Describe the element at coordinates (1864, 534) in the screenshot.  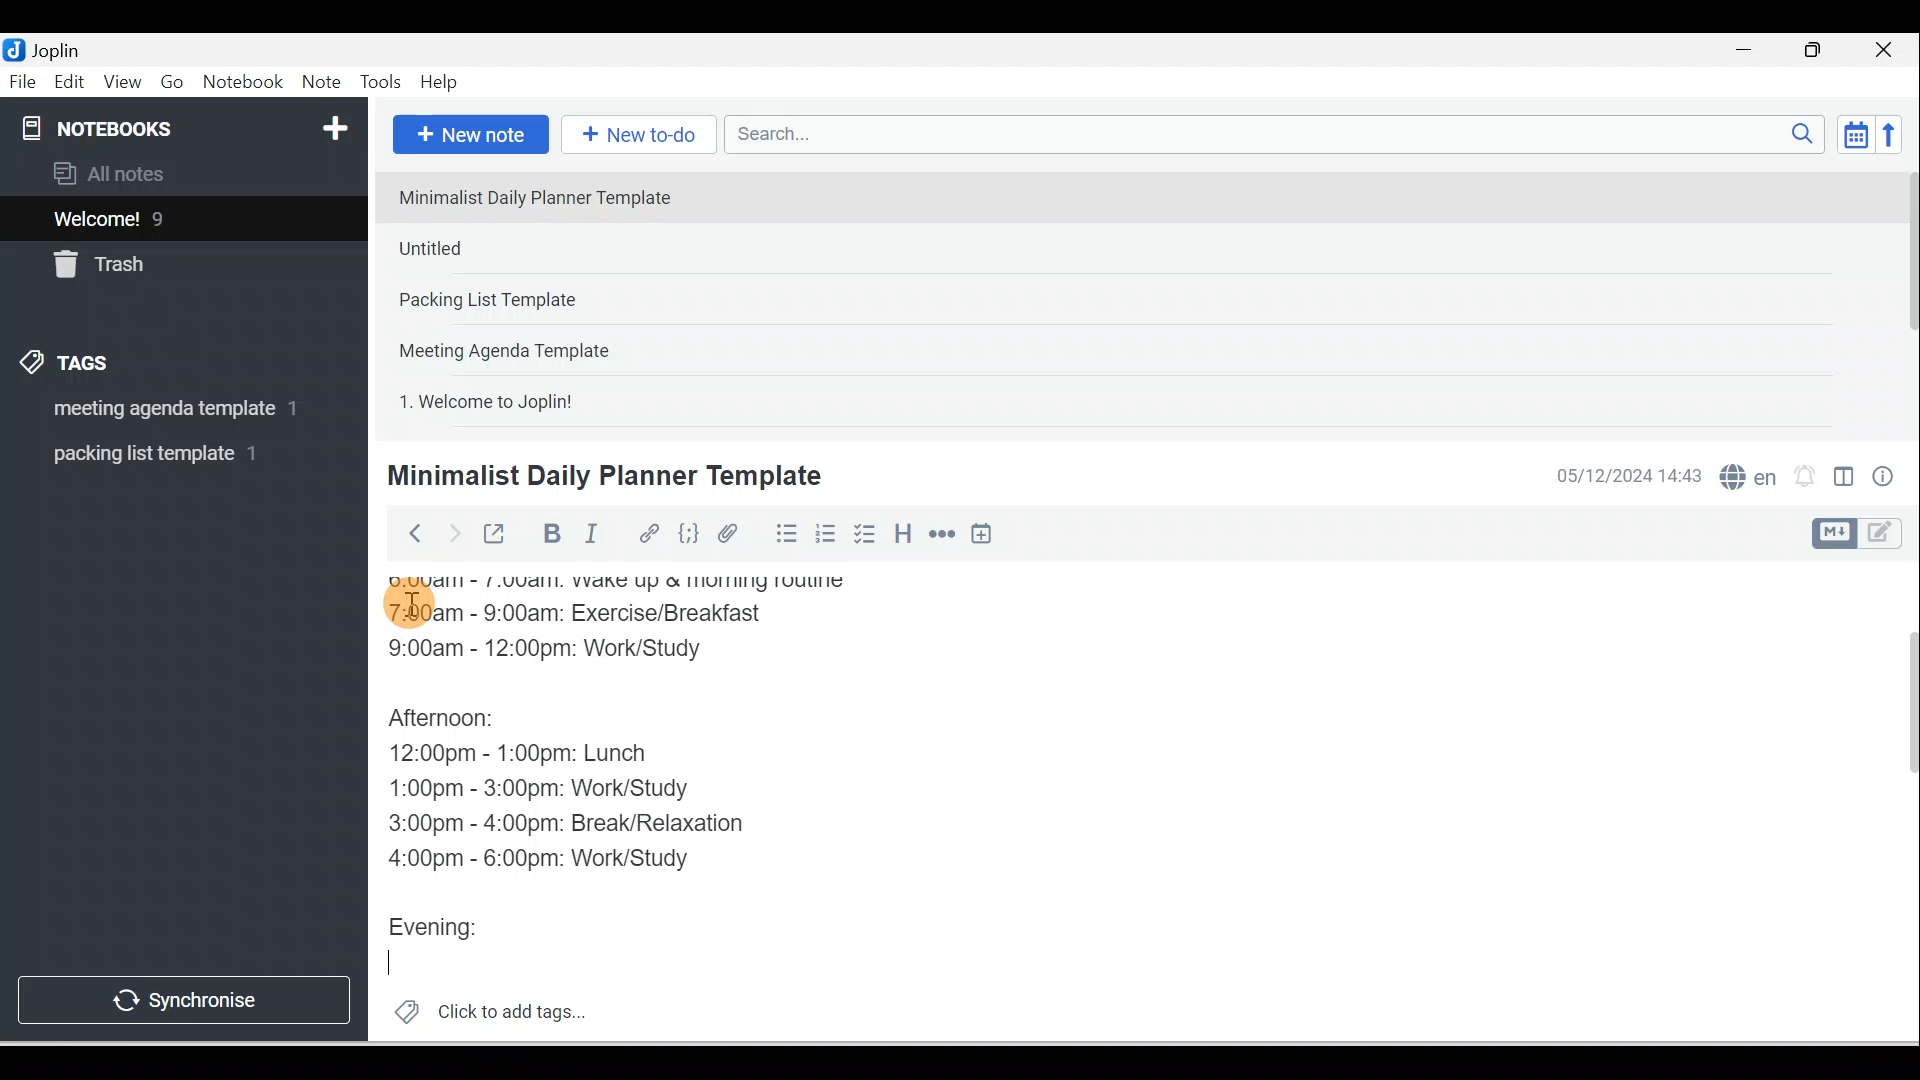
I see `Toggle editor layout` at that location.